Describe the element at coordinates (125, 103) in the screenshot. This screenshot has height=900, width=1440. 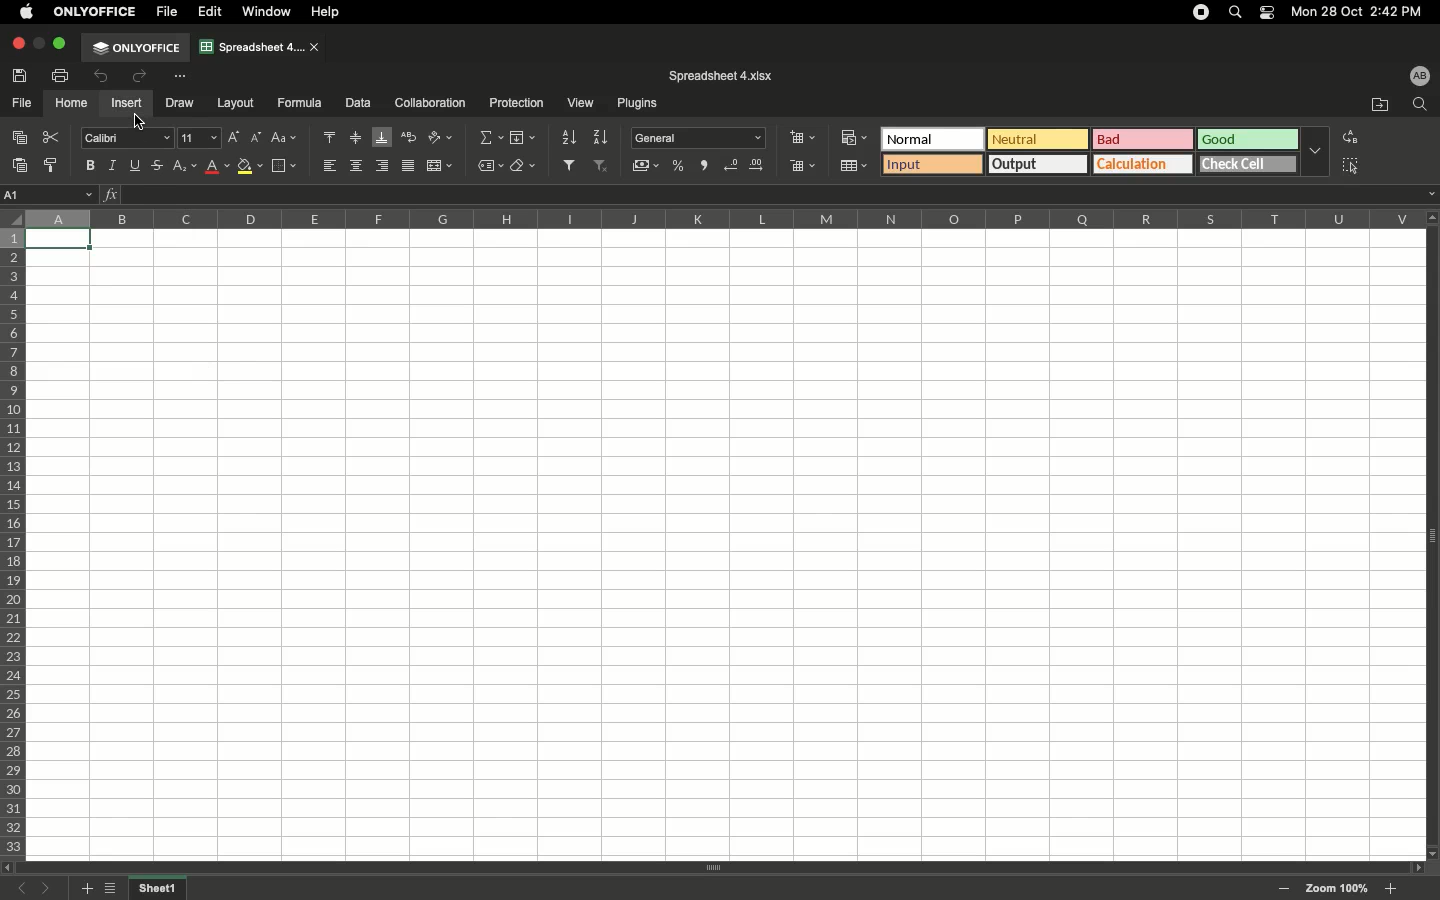
I see `Insert` at that location.